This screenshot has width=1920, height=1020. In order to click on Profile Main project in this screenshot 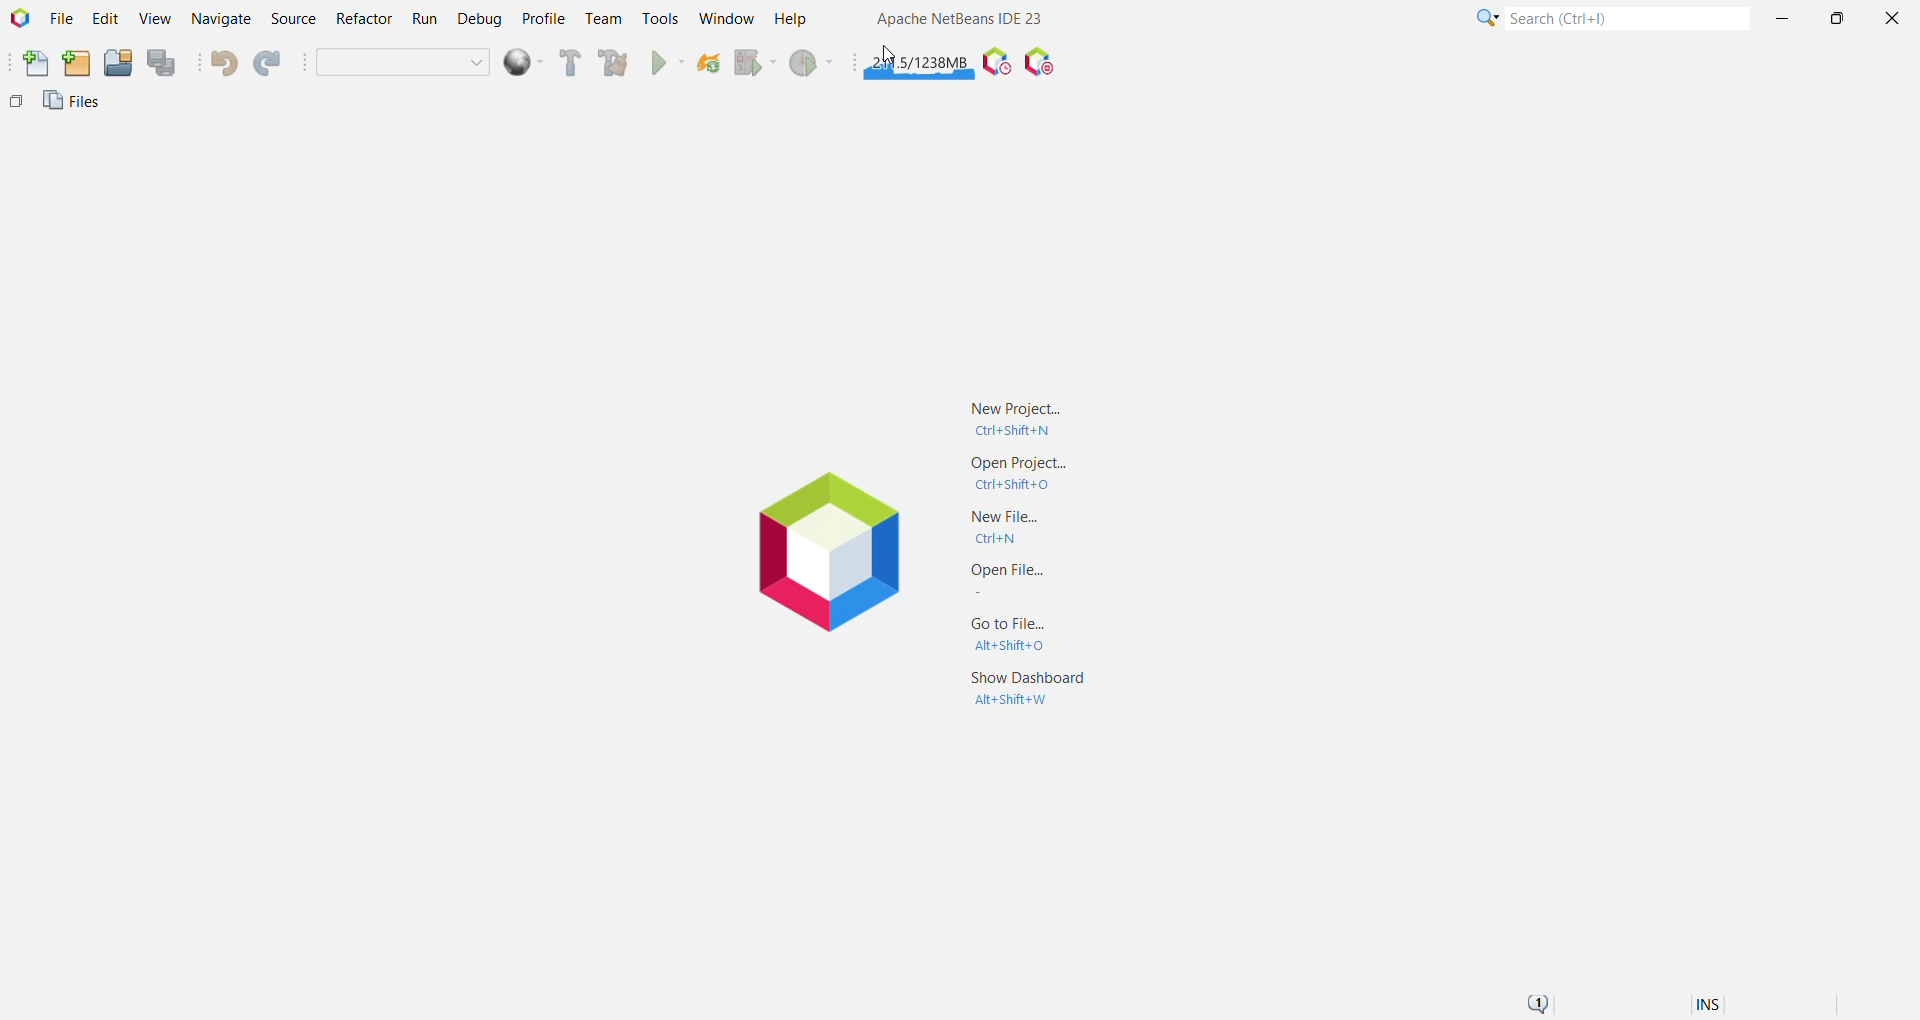, I will do `click(813, 65)`.